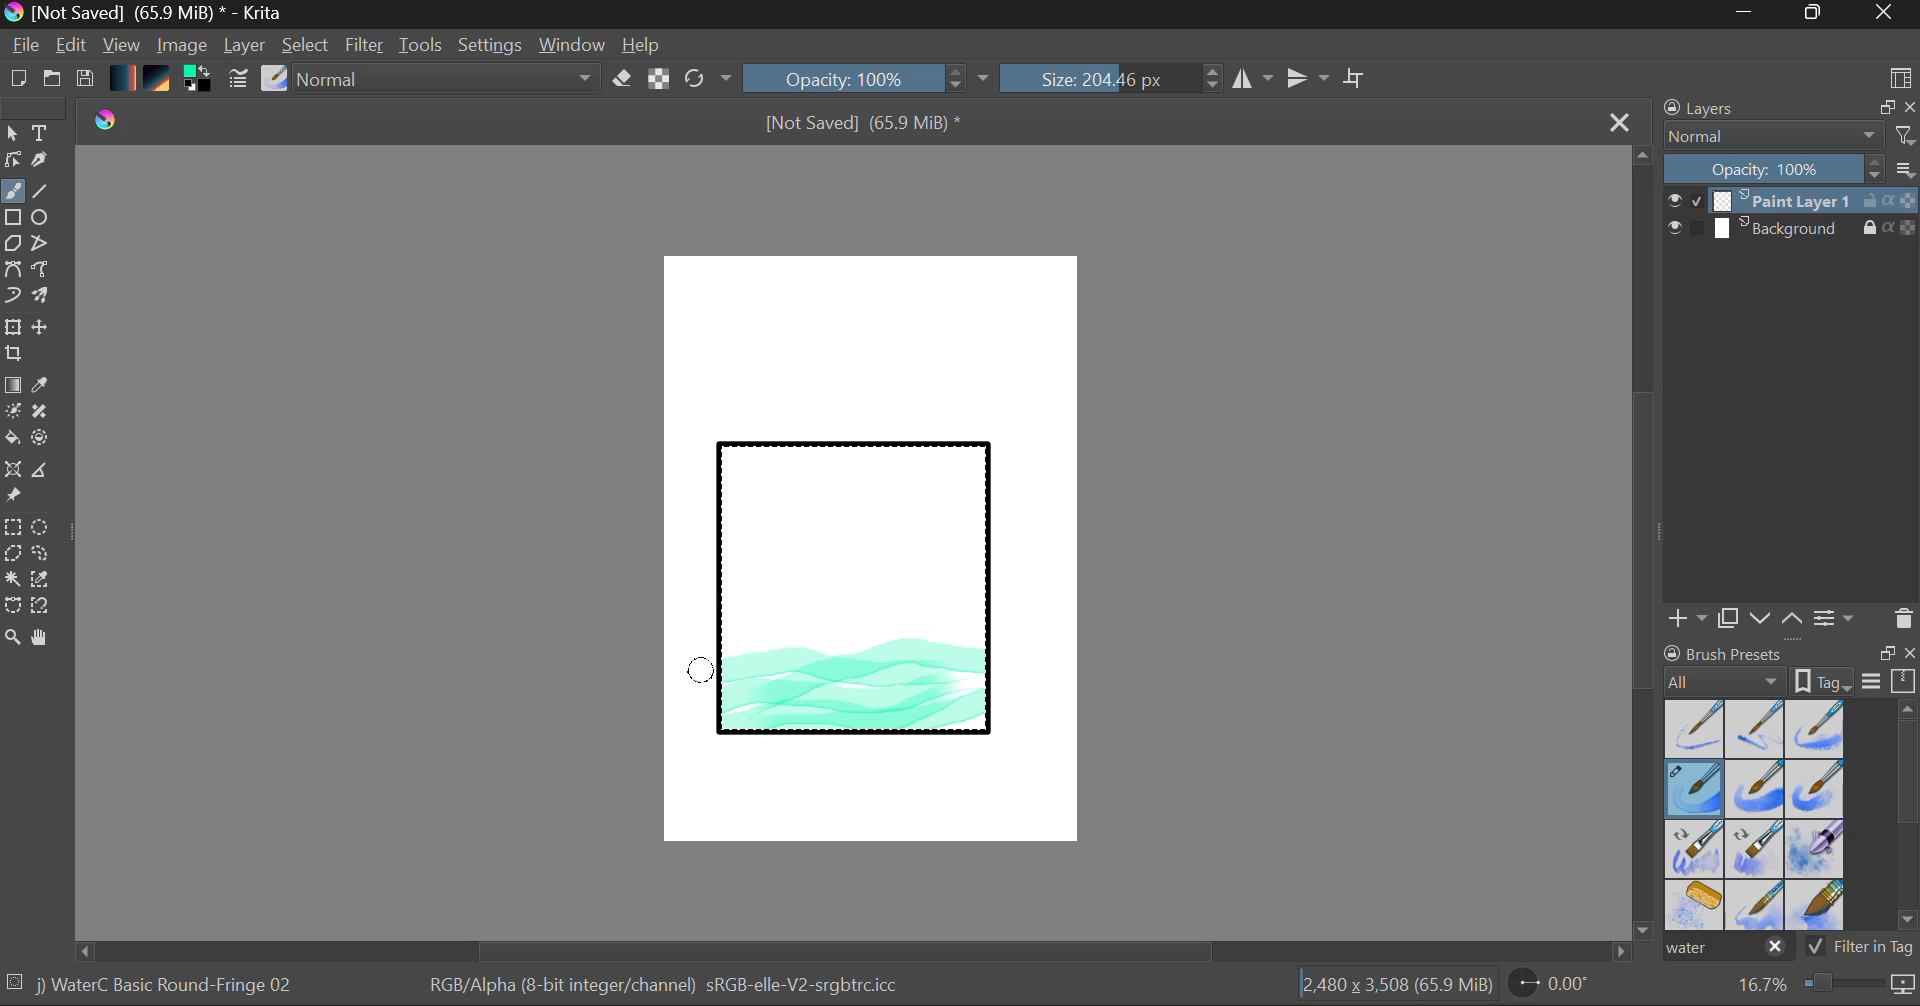 Image resolution: width=1920 pixels, height=1006 pixels. Describe the element at coordinates (121, 76) in the screenshot. I see `Gradient` at that location.